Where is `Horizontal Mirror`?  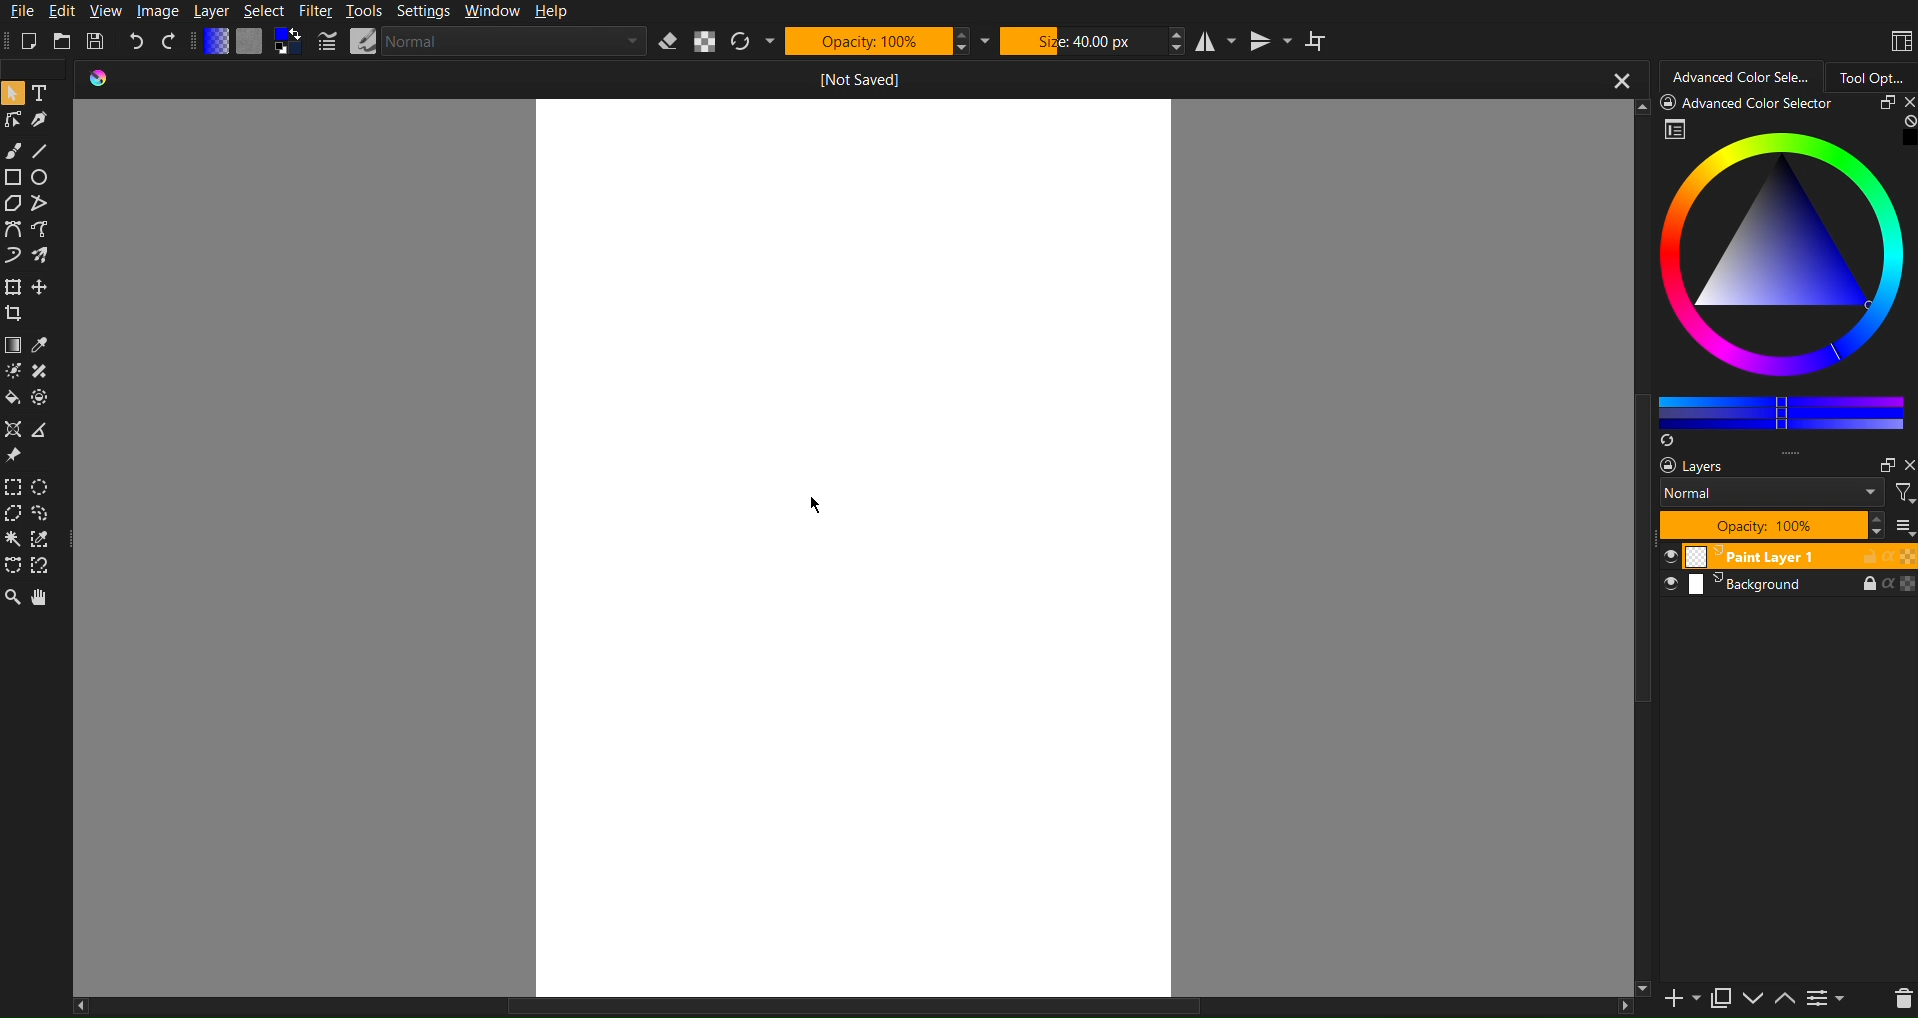 Horizontal Mirror is located at coordinates (1217, 39).